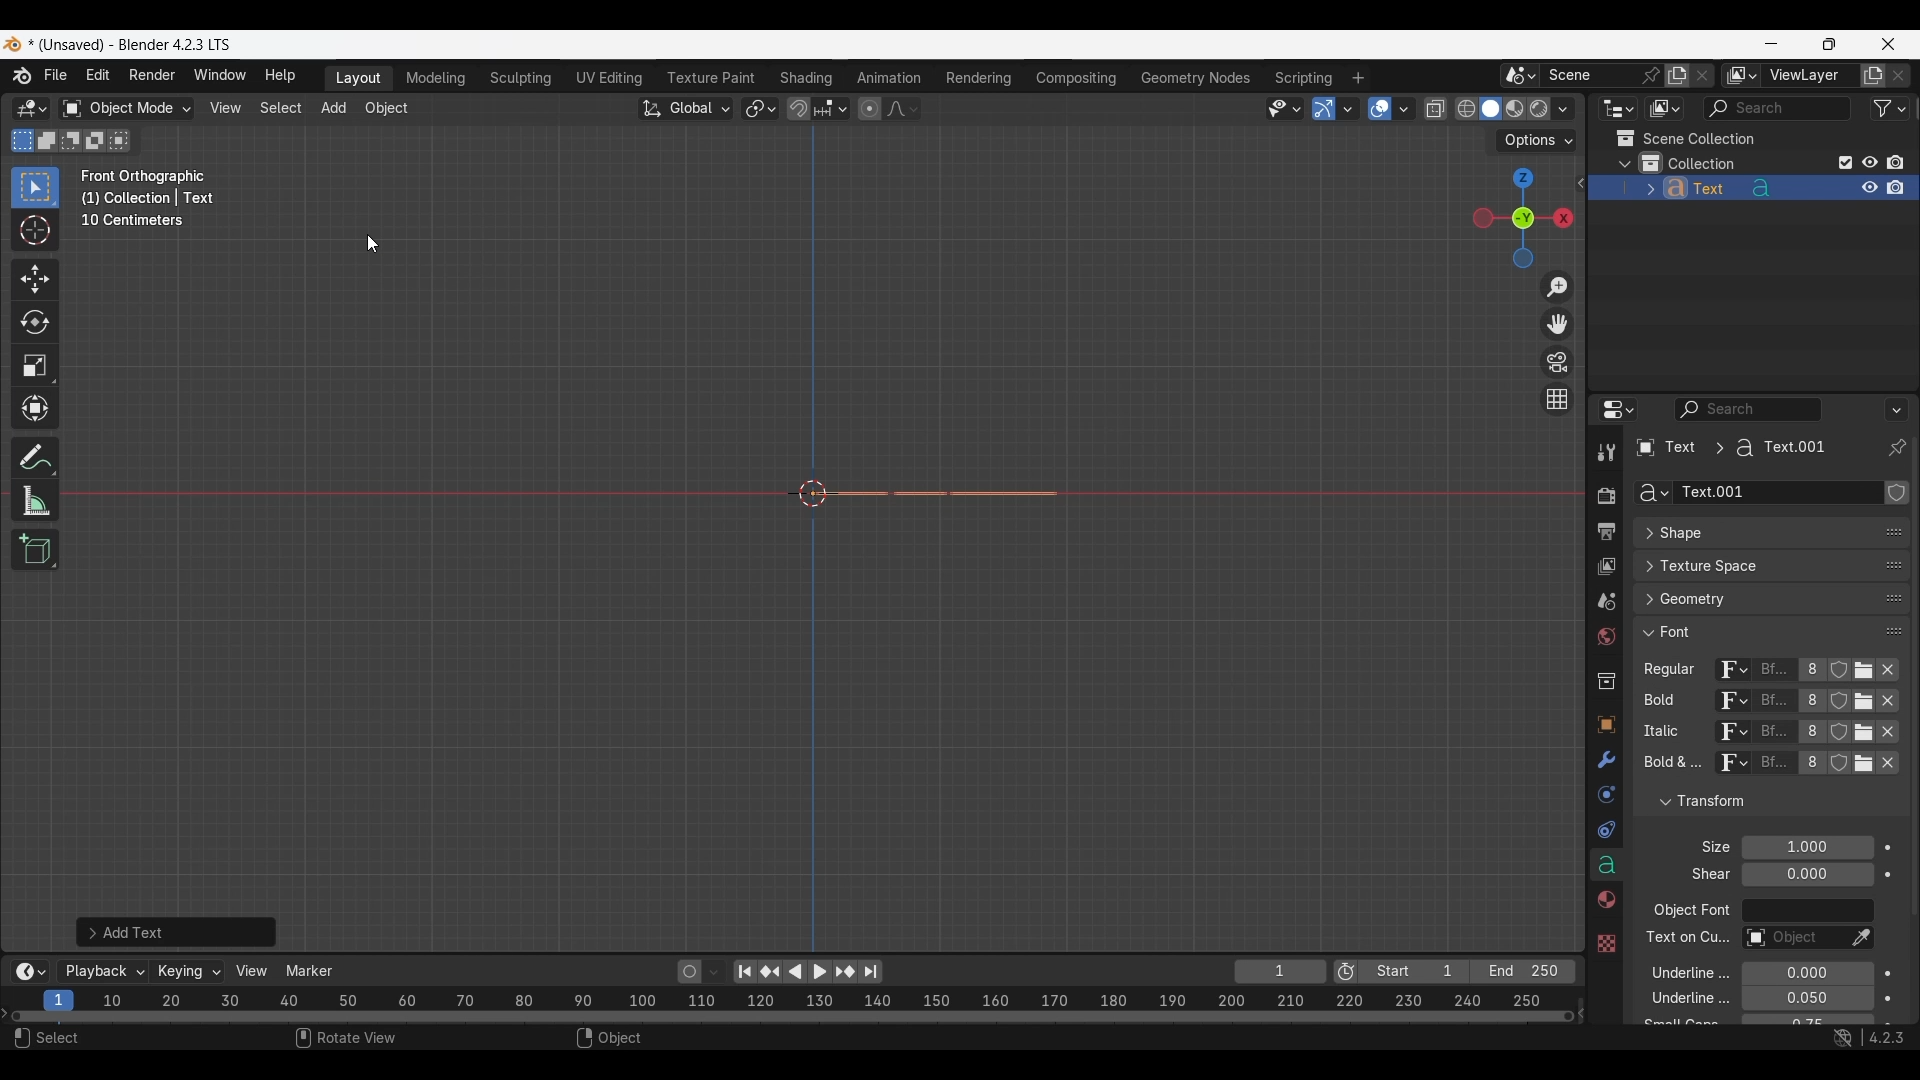  Describe the element at coordinates (1751, 566) in the screenshot. I see `Click to expand Texture Space` at that location.